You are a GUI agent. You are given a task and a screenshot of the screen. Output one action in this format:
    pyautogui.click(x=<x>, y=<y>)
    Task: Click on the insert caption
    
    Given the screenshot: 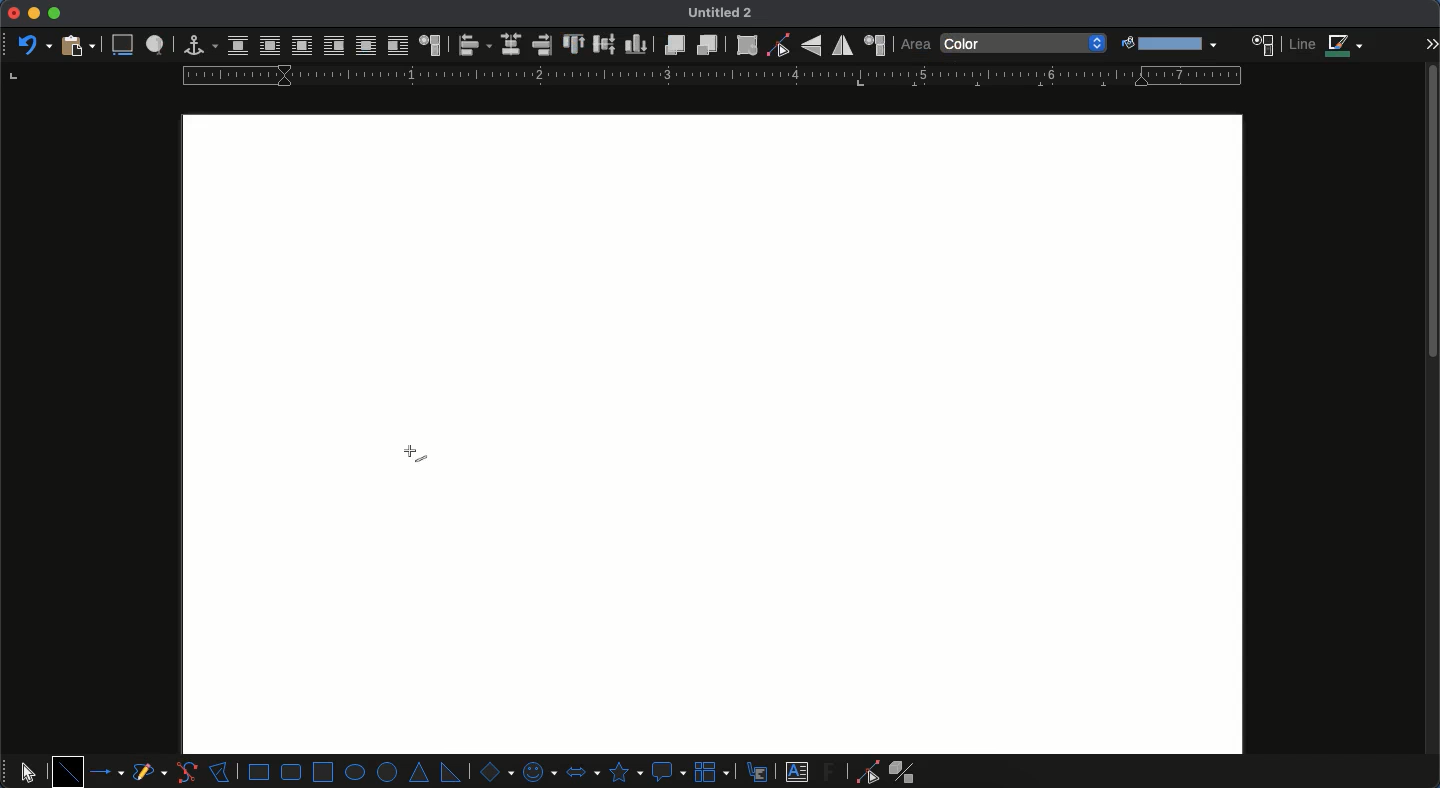 What is the action you would take?
    pyautogui.click(x=121, y=46)
    